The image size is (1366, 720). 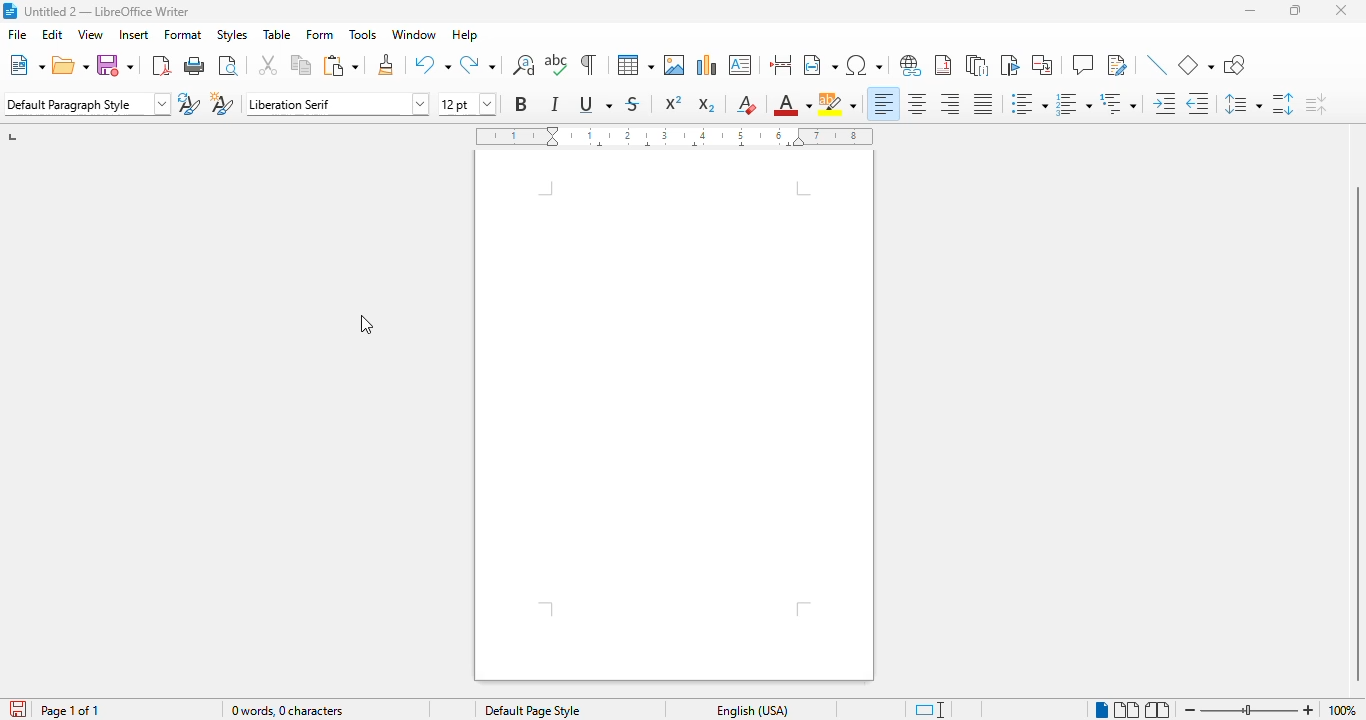 What do you see at coordinates (524, 65) in the screenshot?
I see `find and replace` at bounding box center [524, 65].